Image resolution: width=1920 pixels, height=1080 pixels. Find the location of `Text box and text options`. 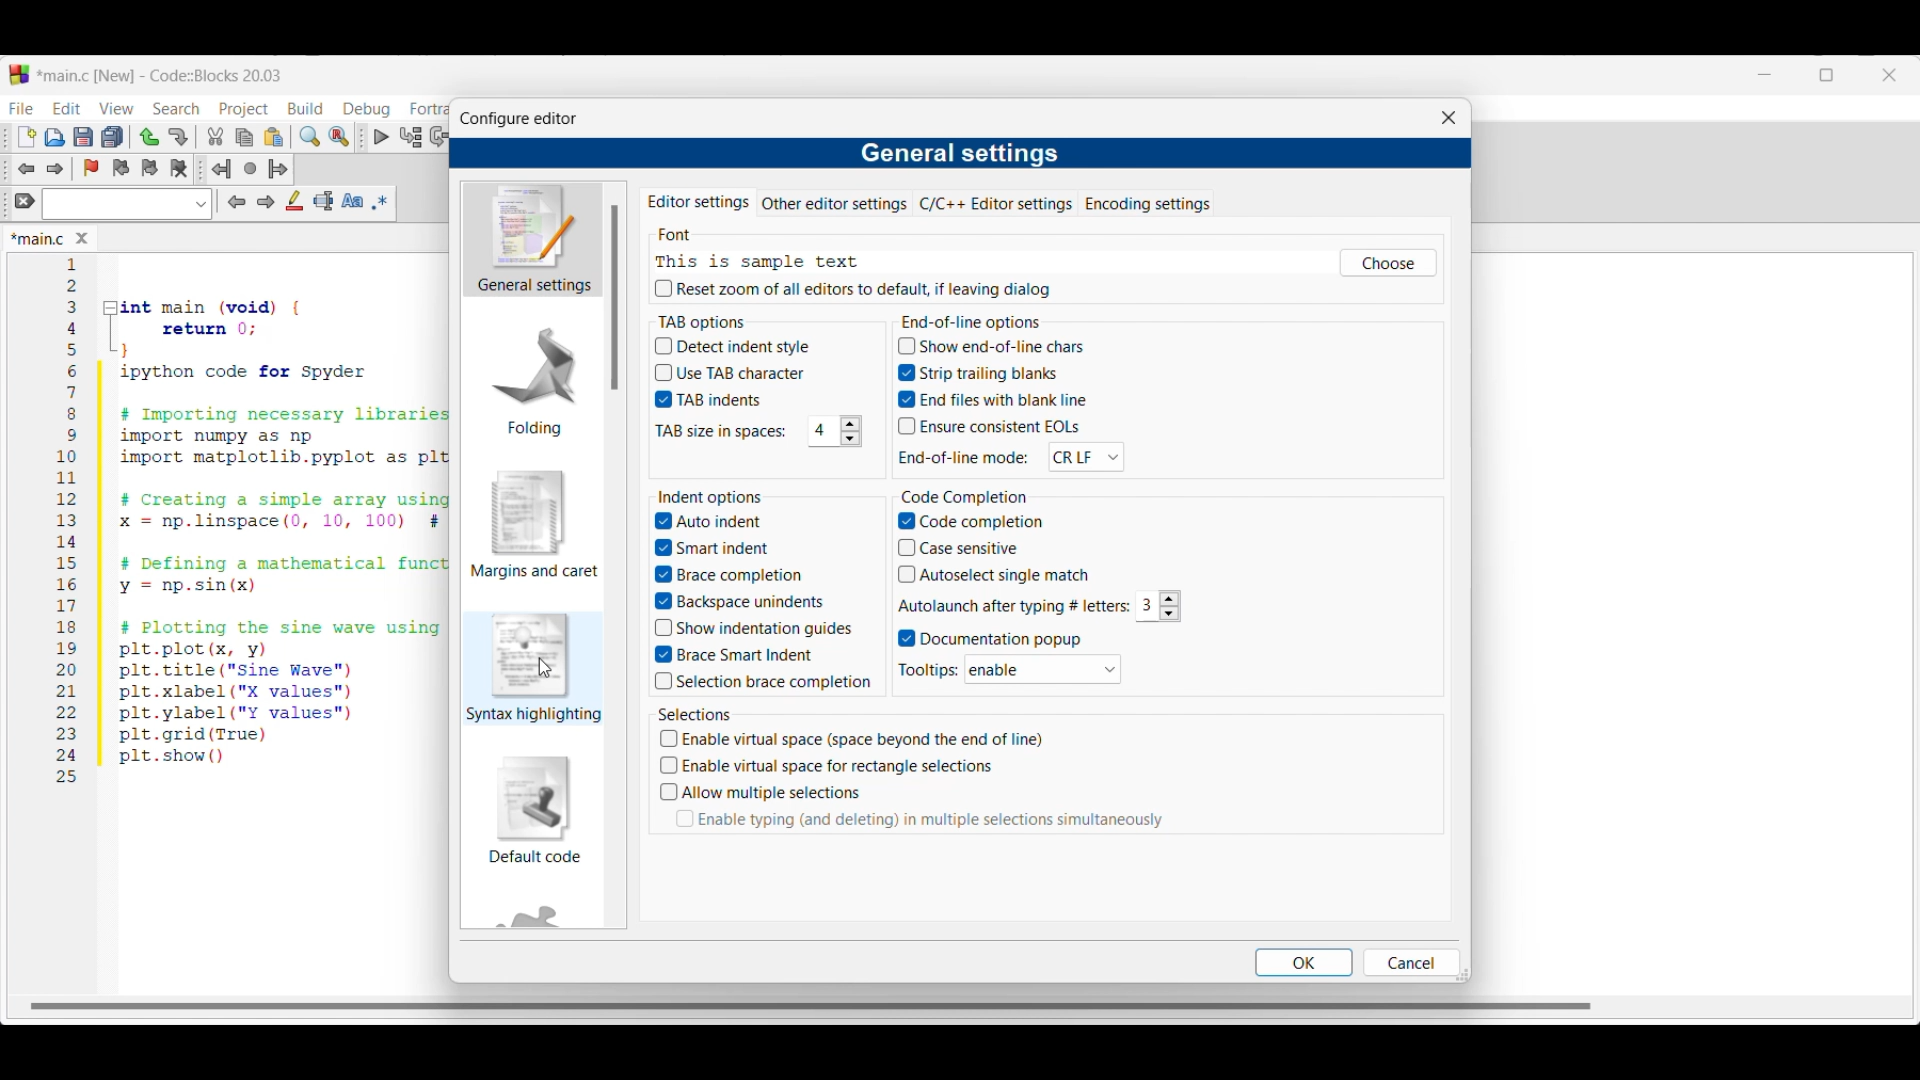

Text box and text options is located at coordinates (126, 204).